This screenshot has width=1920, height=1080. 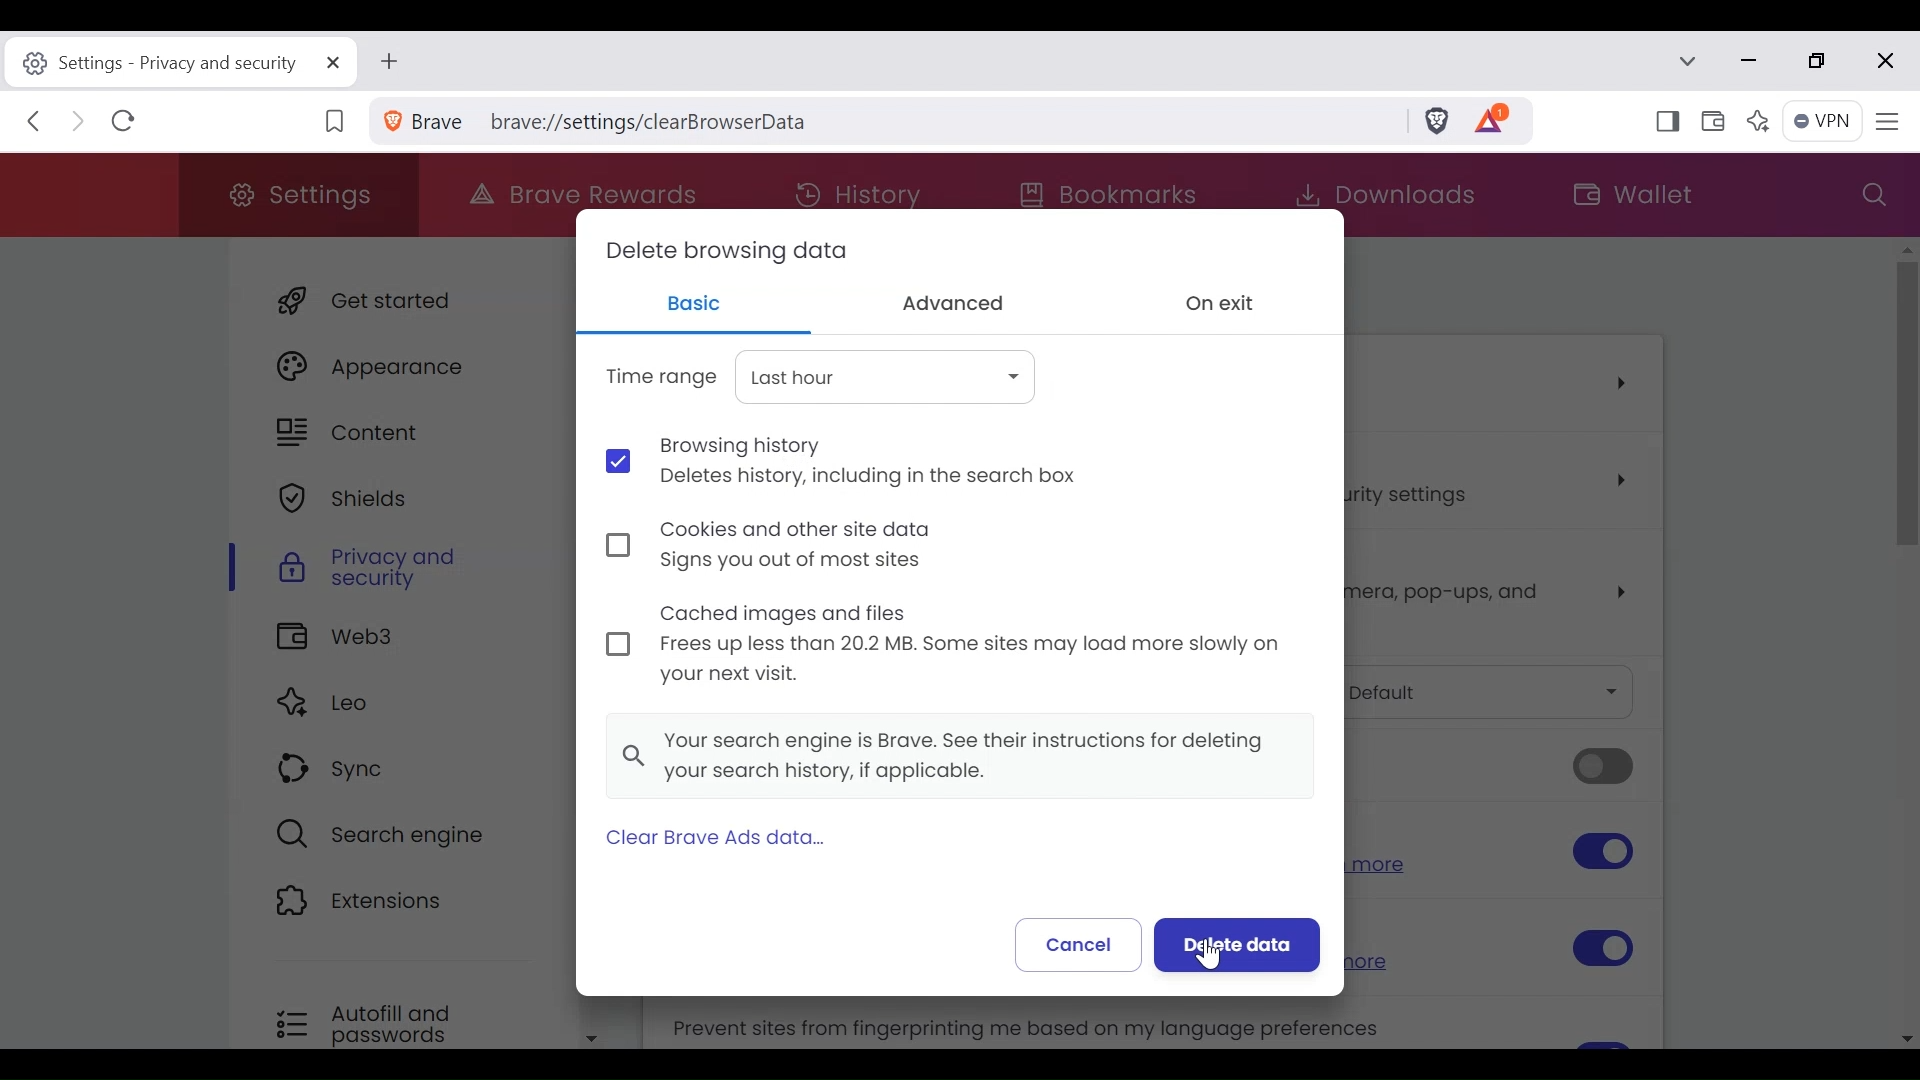 I want to click on restore, so click(x=1826, y=63).